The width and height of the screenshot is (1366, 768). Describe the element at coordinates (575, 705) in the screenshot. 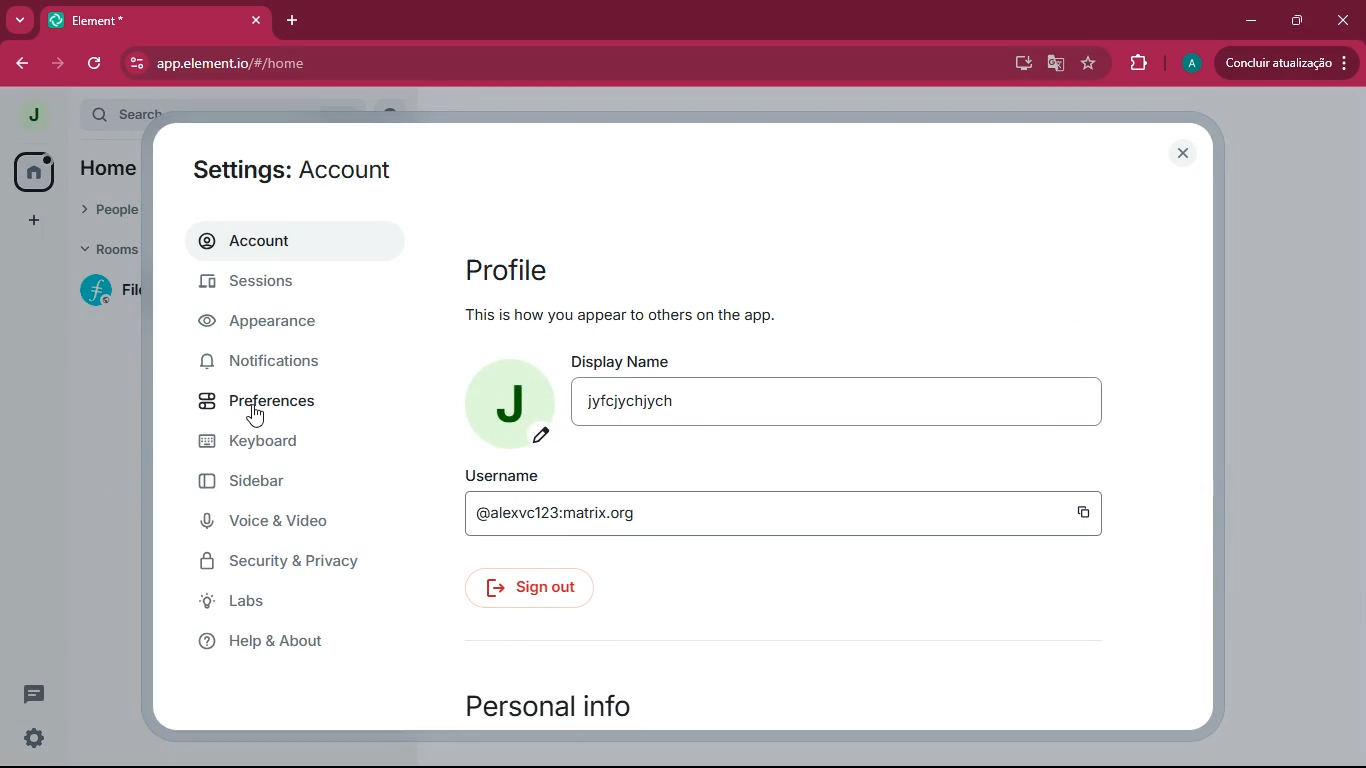

I see `personal info` at that location.